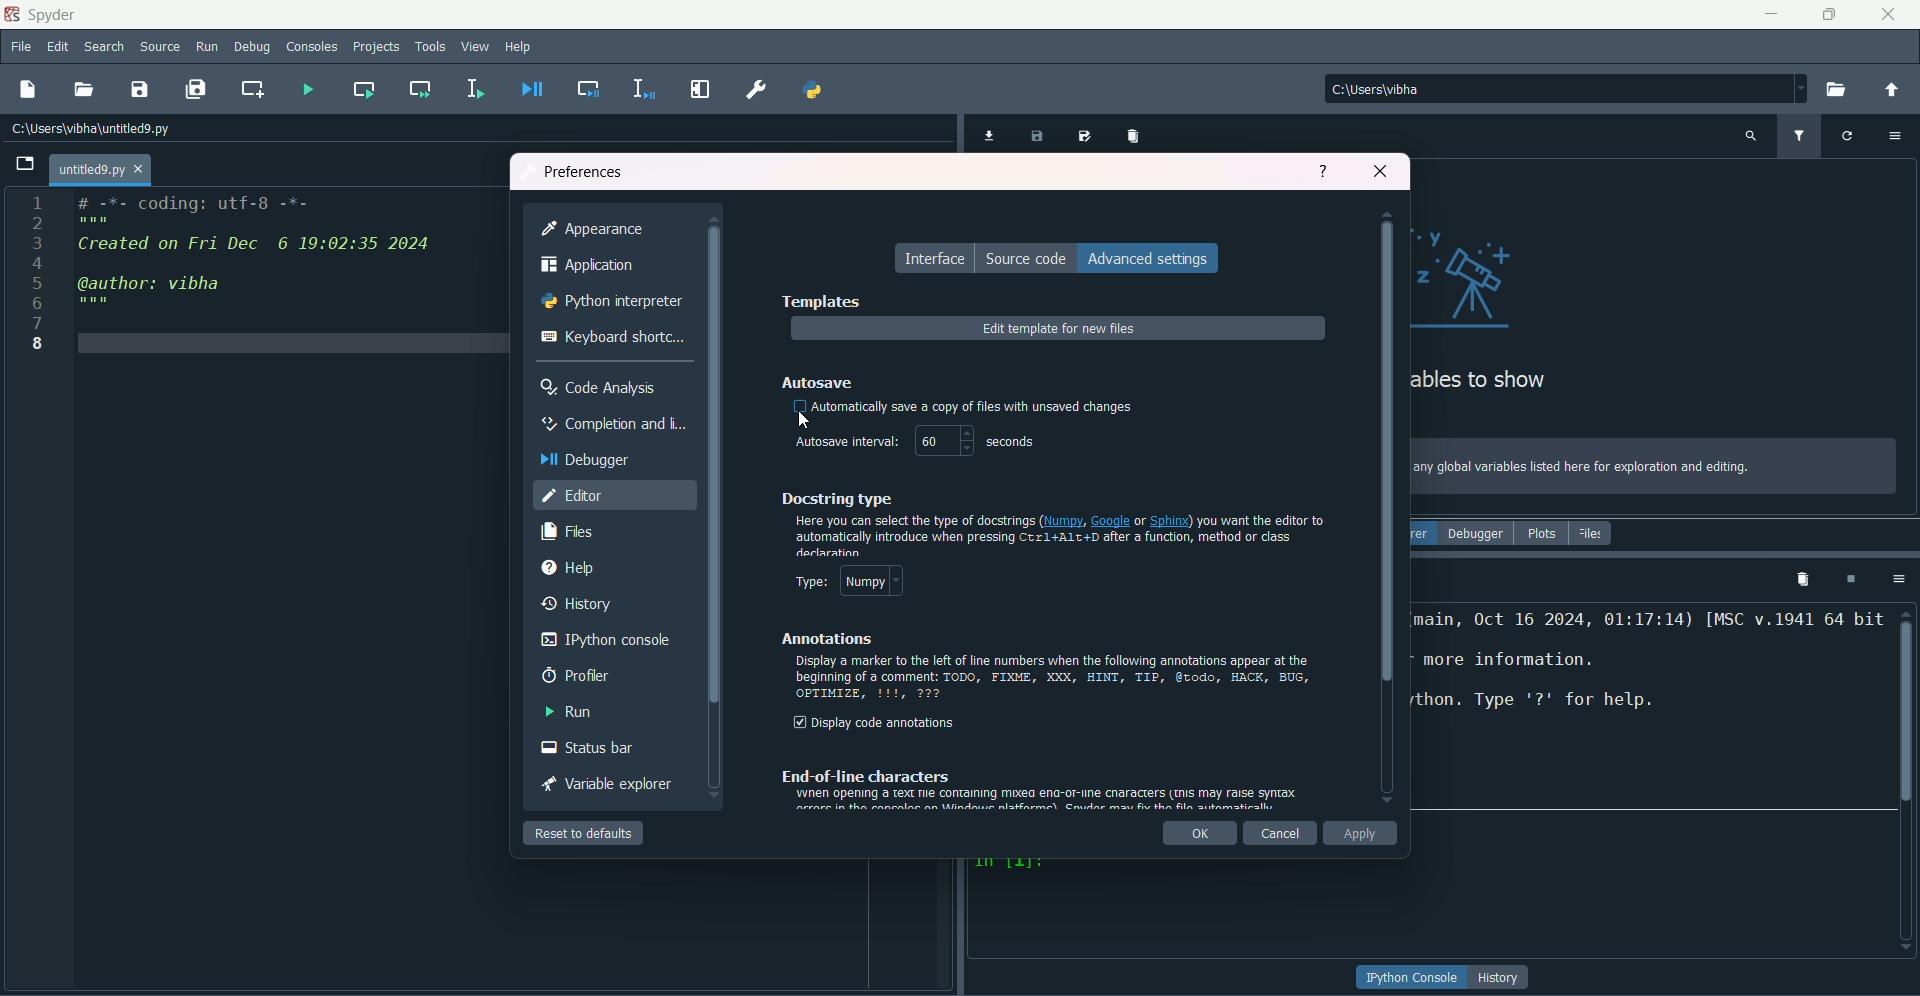  Describe the element at coordinates (819, 300) in the screenshot. I see `templates` at that location.